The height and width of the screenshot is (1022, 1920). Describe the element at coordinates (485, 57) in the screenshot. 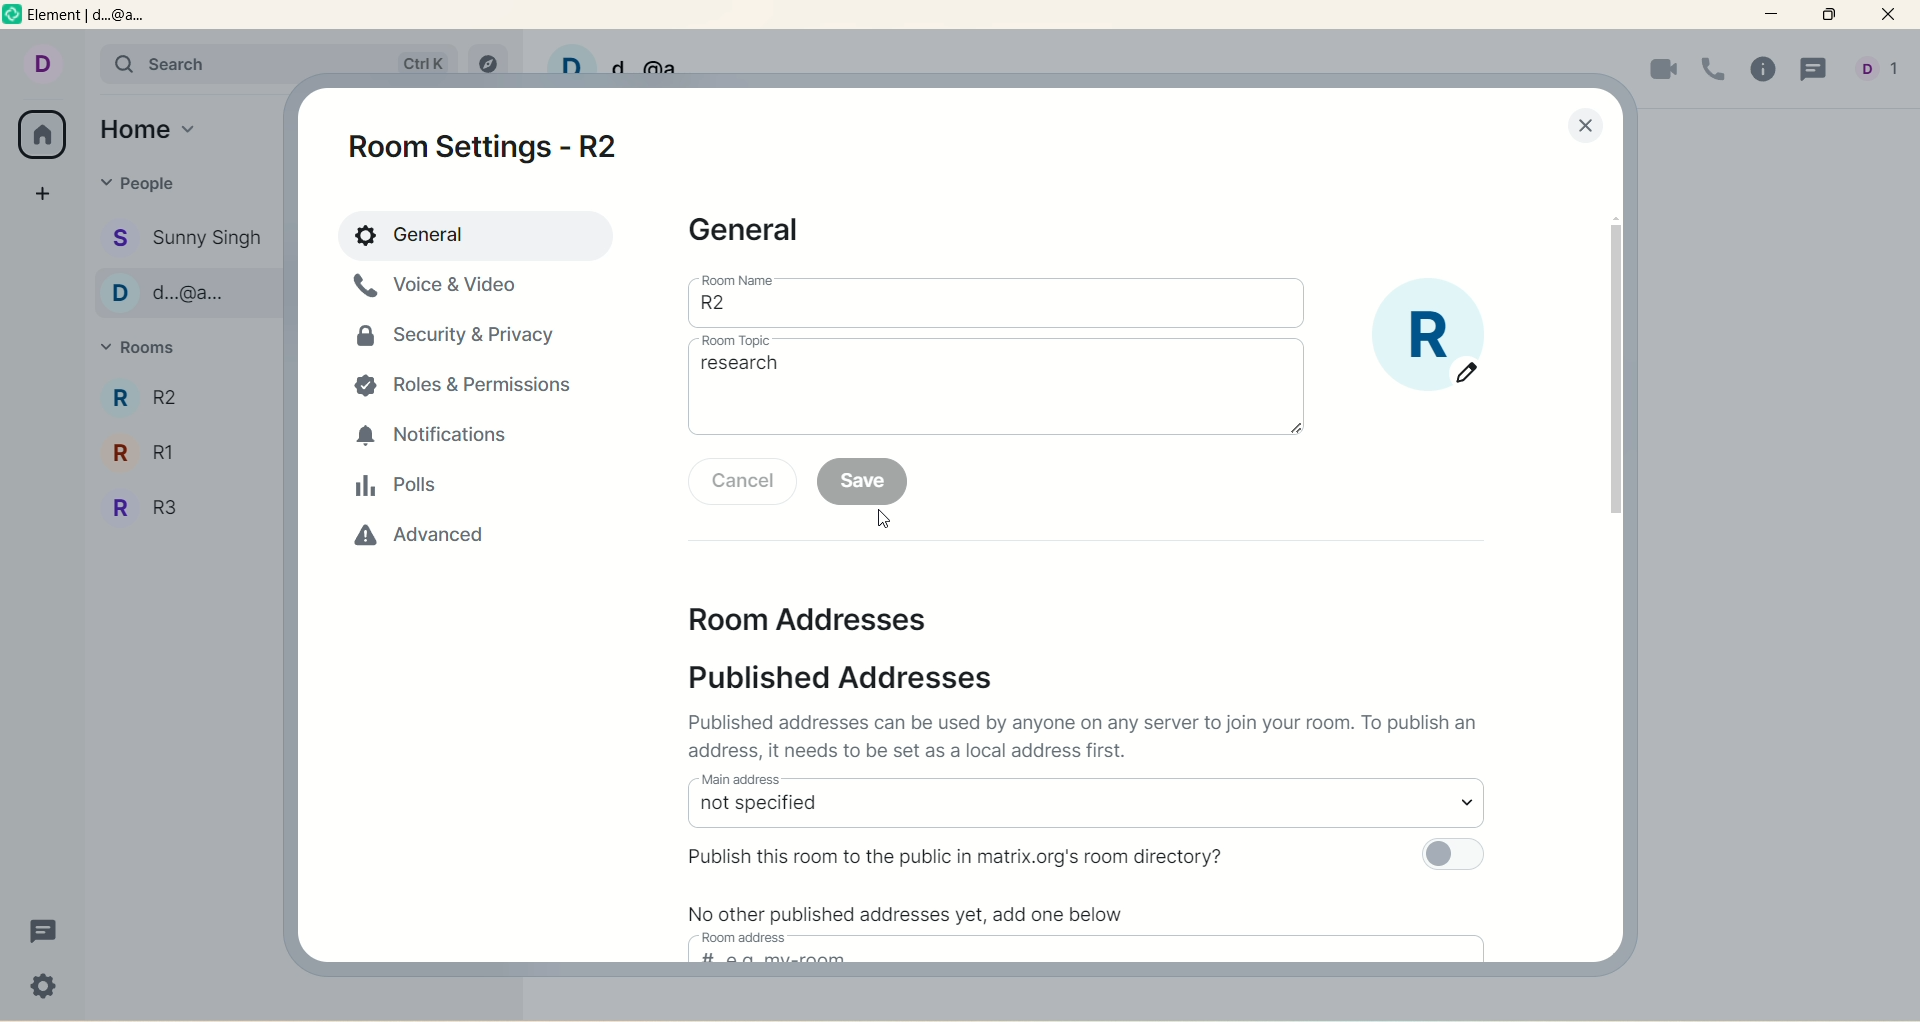

I see `explore rooms` at that location.